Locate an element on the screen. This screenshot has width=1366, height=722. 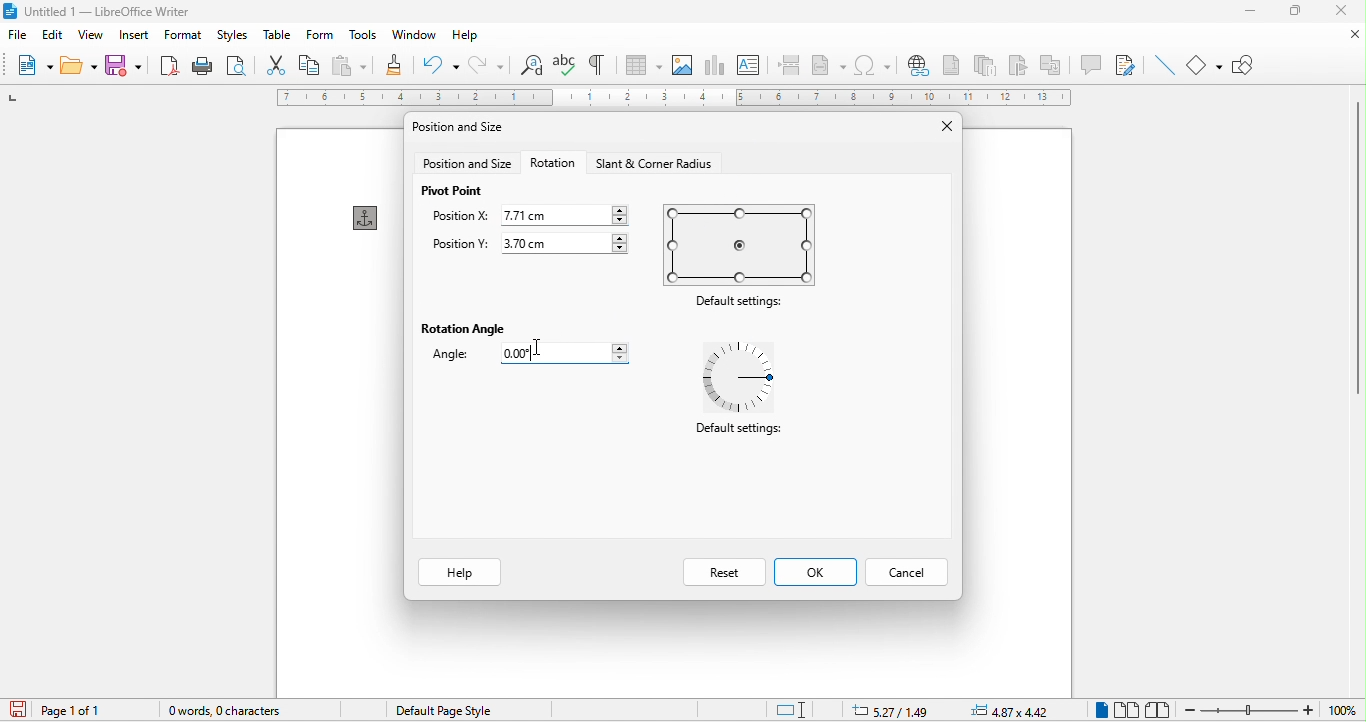
default page style is located at coordinates (438, 712).